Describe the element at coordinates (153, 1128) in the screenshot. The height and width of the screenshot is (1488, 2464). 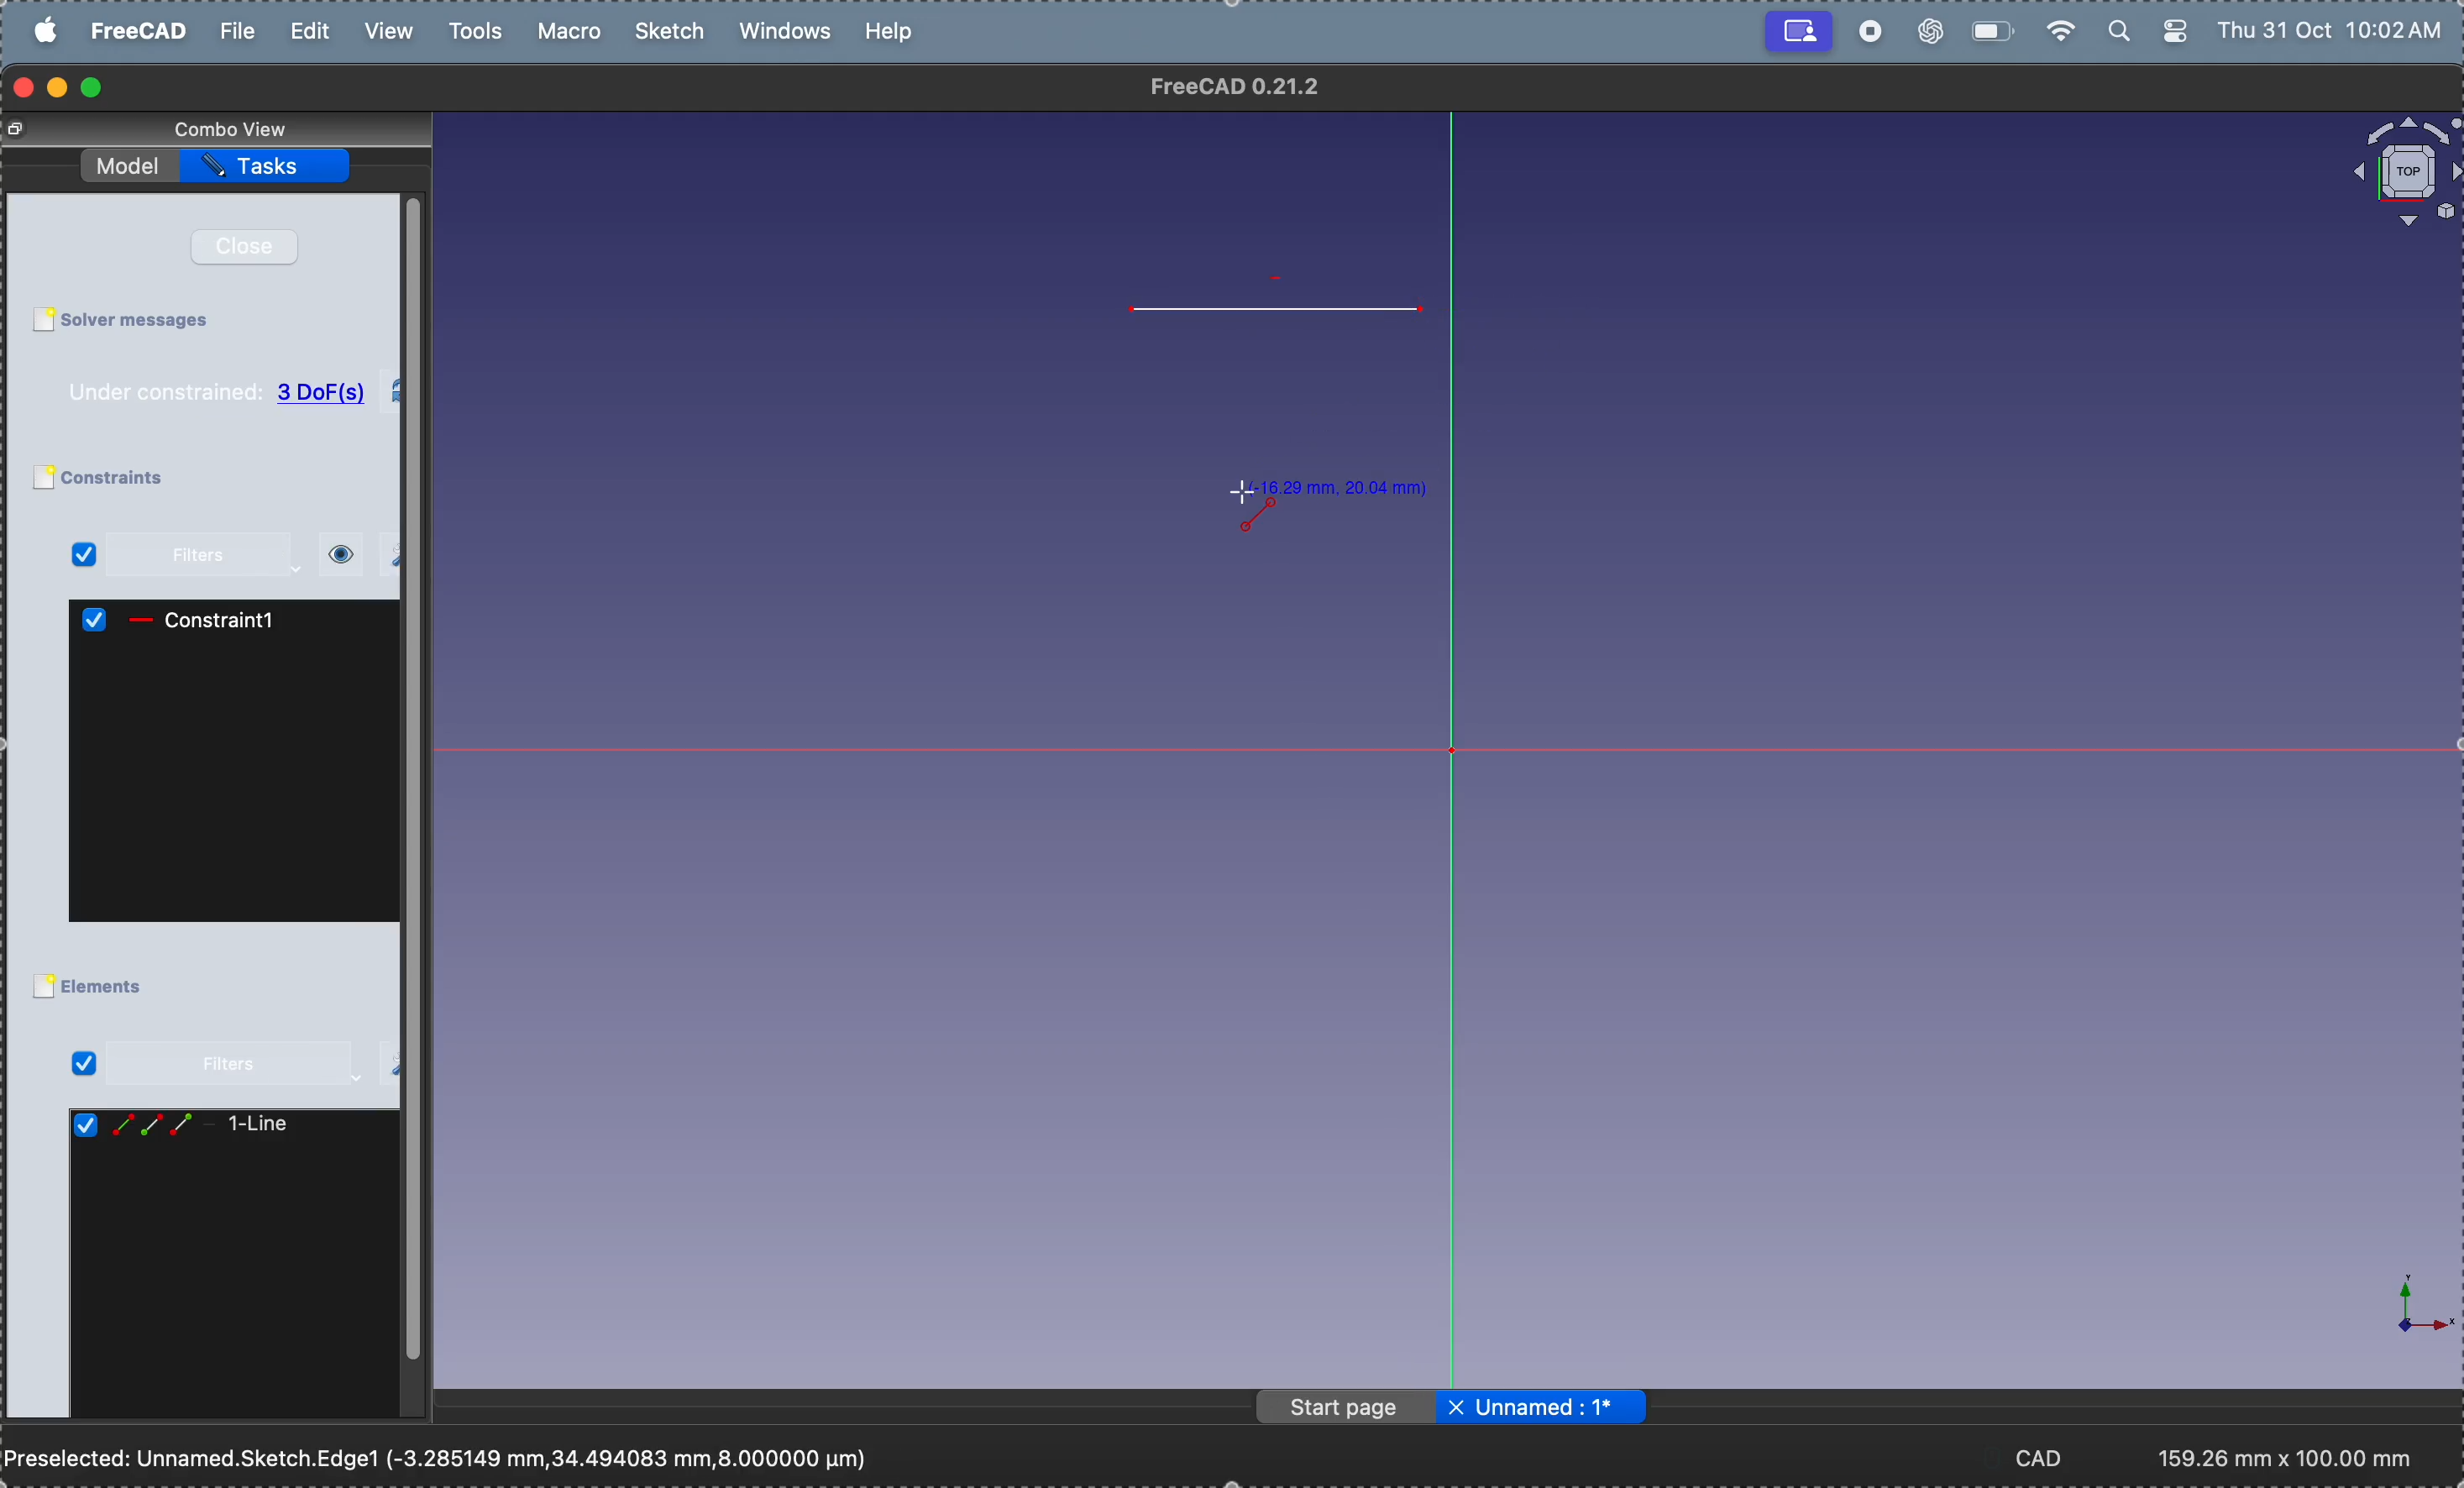
I see `line icons` at that location.